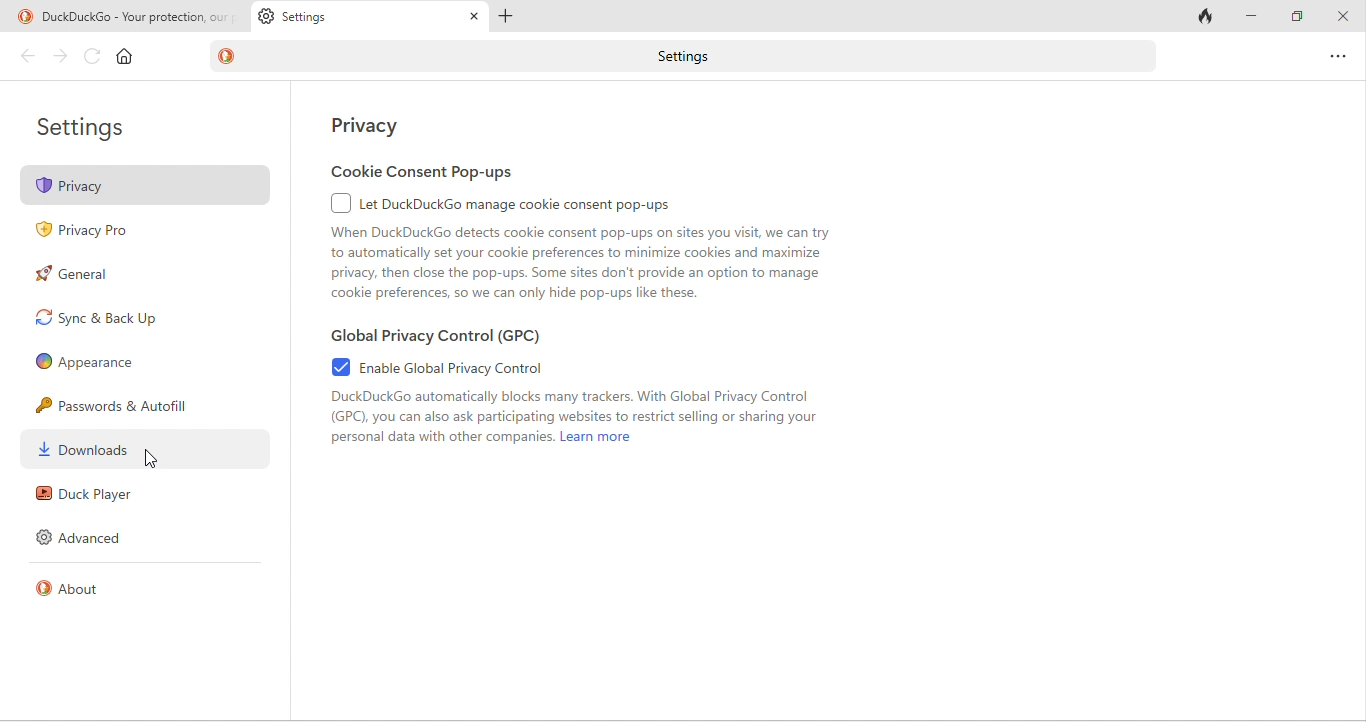 The width and height of the screenshot is (1366, 722). I want to click on DuckDuckGo automatically blocks many trackers. With Global Privacy Control(GPC), you can also ask participating websites to restrict selling or sharing your personal data with other companies. Learn more, so click(635, 419).